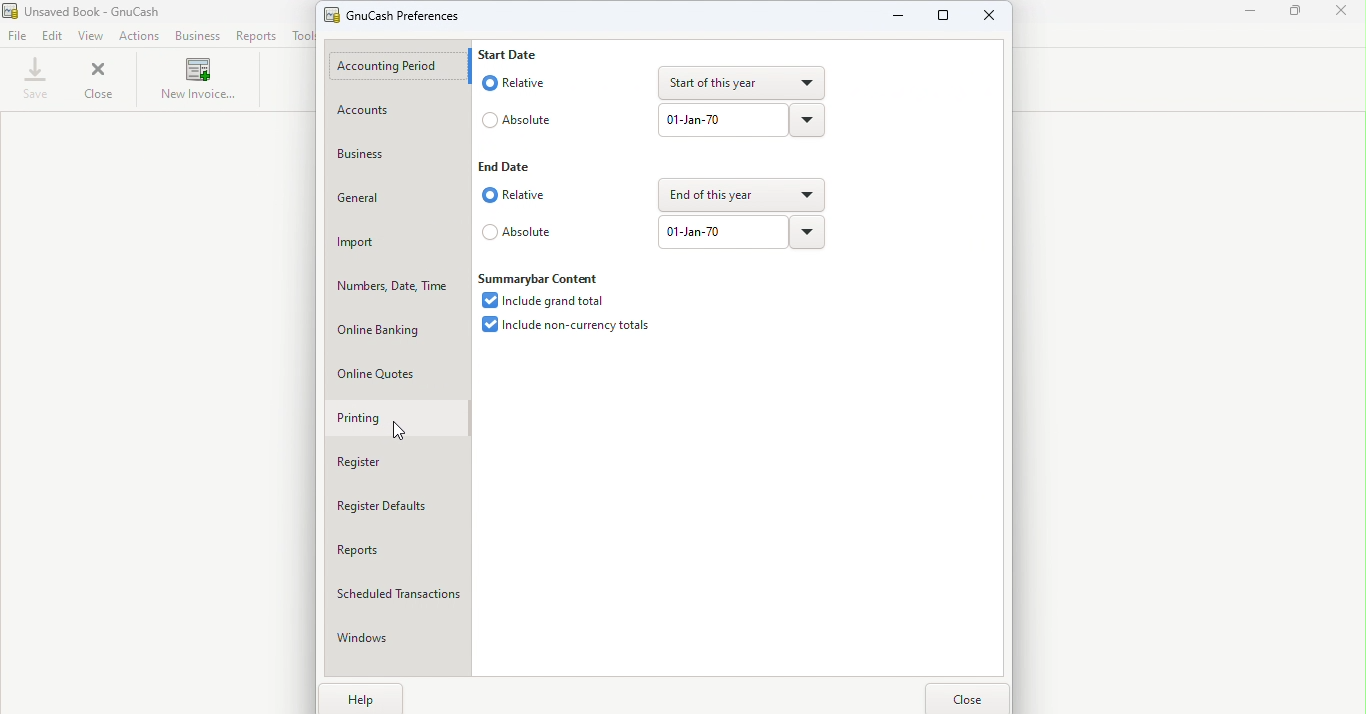 The image size is (1366, 714). What do you see at coordinates (399, 430) in the screenshot?
I see `cursor` at bounding box center [399, 430].